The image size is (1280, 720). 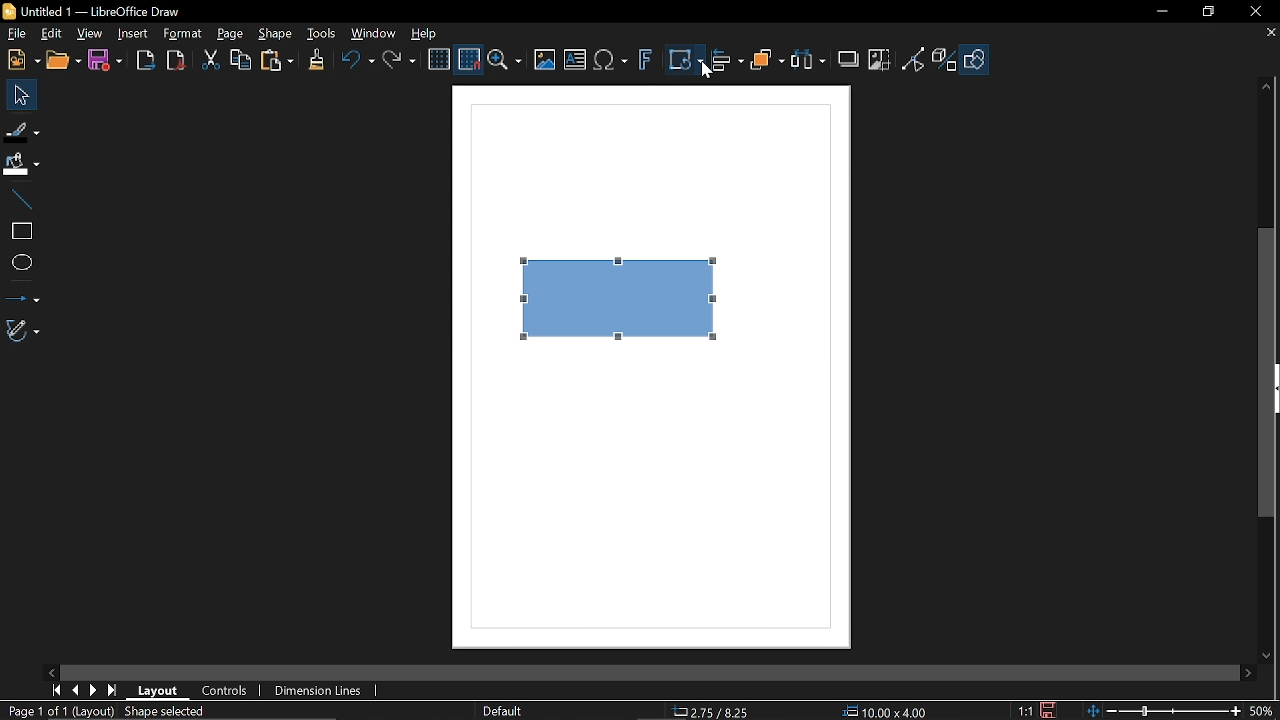 What do you see at coordinates (914, 61) in the screenshot?
I see `Toggle ` at bounding box center [914, 61].